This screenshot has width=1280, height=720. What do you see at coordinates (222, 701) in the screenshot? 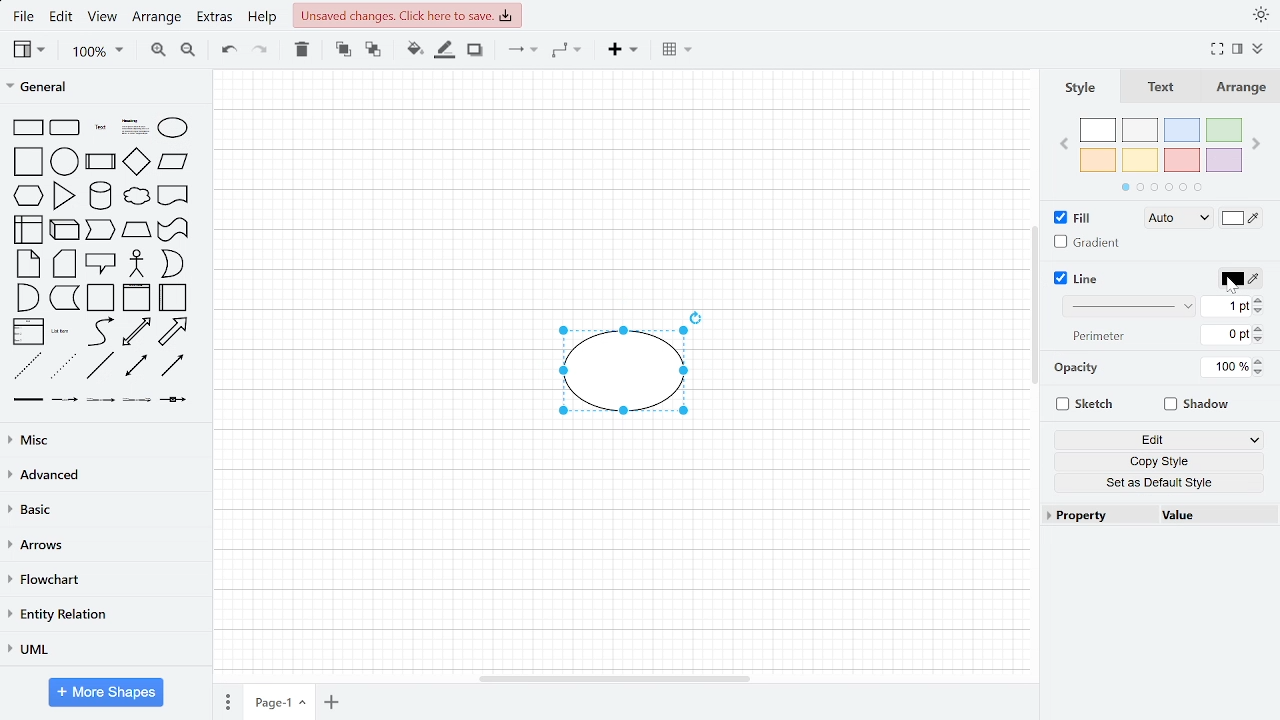
I see `Pages` at bounding box center [222, 701].